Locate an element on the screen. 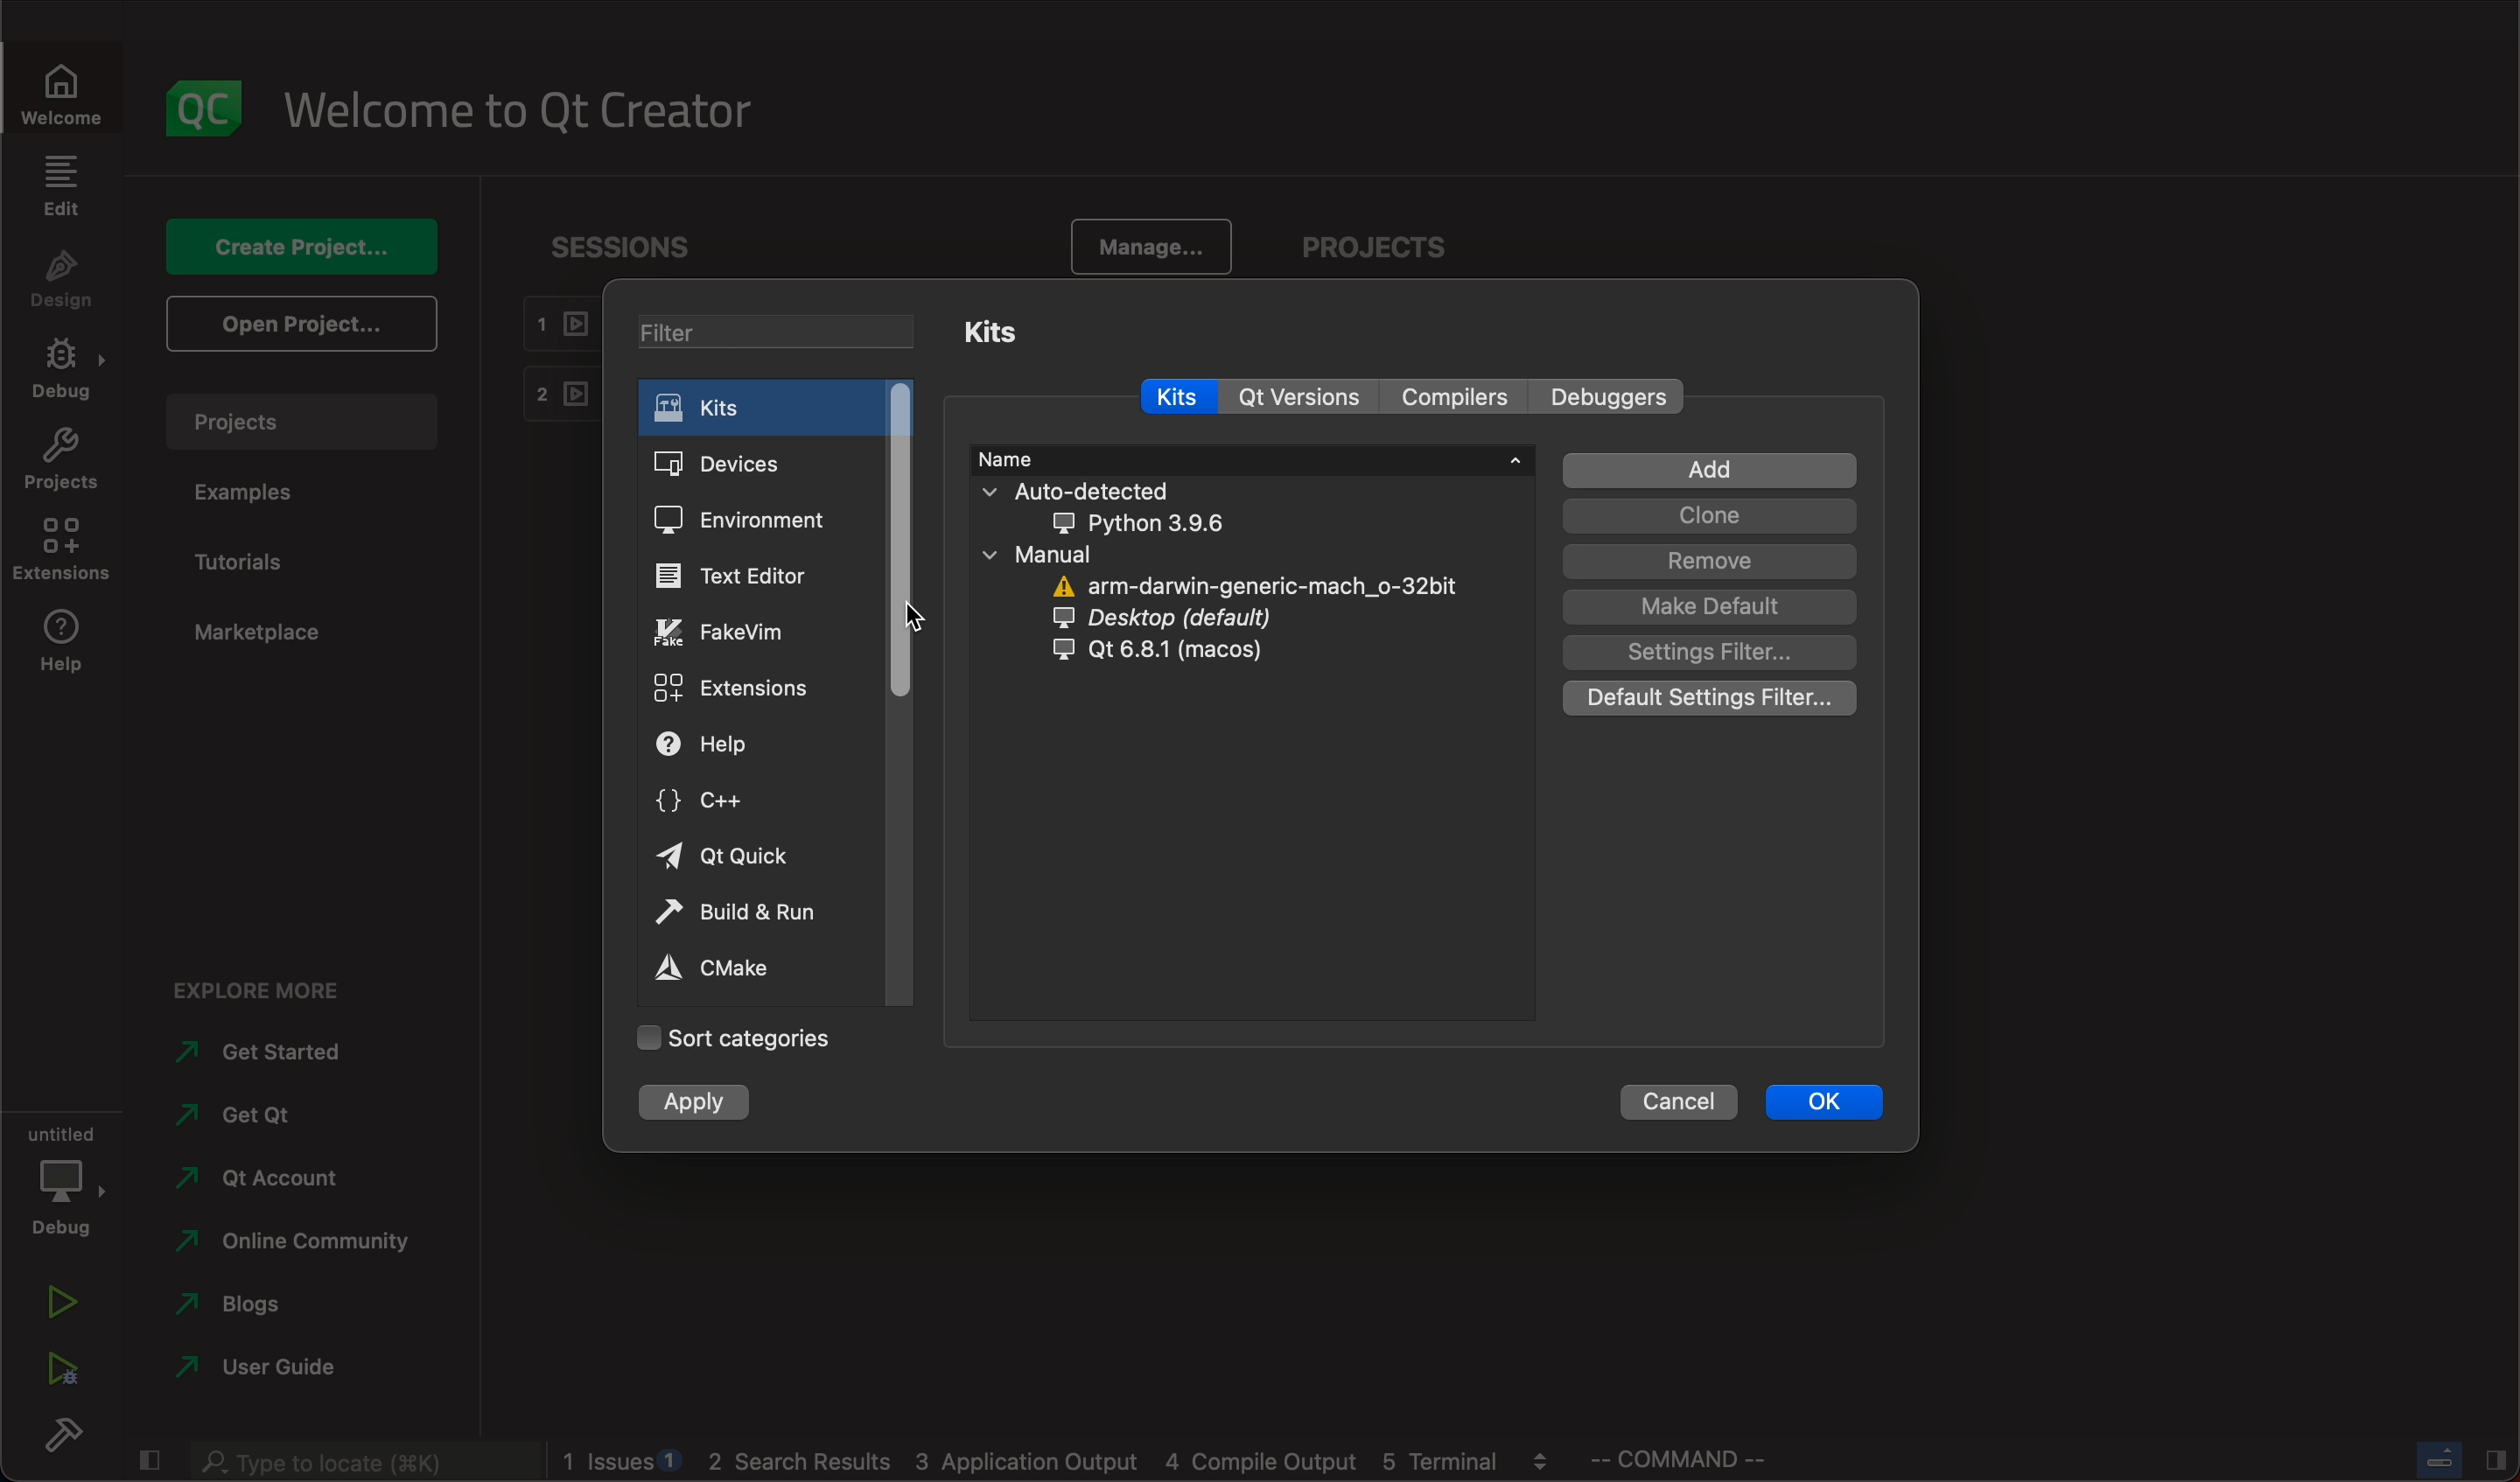 Image resolution: width=2520 pixels, height=1482 pixels. run is located at coordinates (65, 1305).